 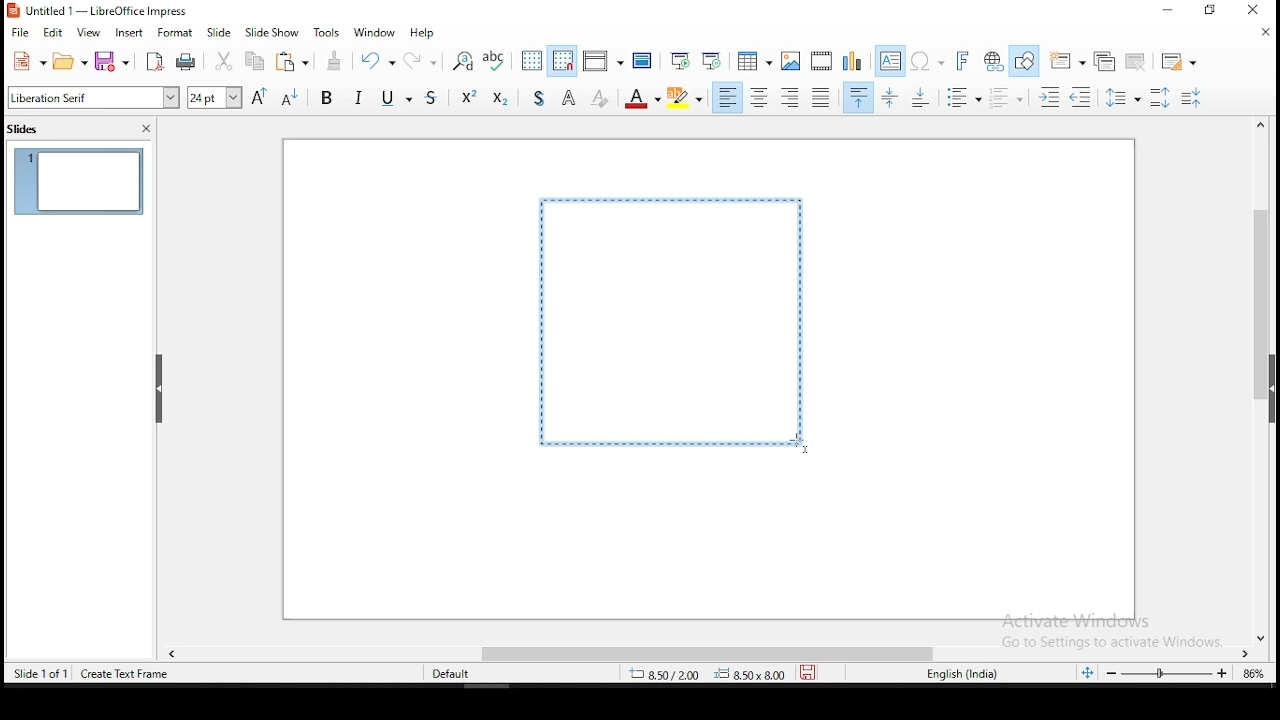 What do you see at coordinates (291, 99) in the screenshot?
I see `decrease font size` at bounding box center [291, 99].